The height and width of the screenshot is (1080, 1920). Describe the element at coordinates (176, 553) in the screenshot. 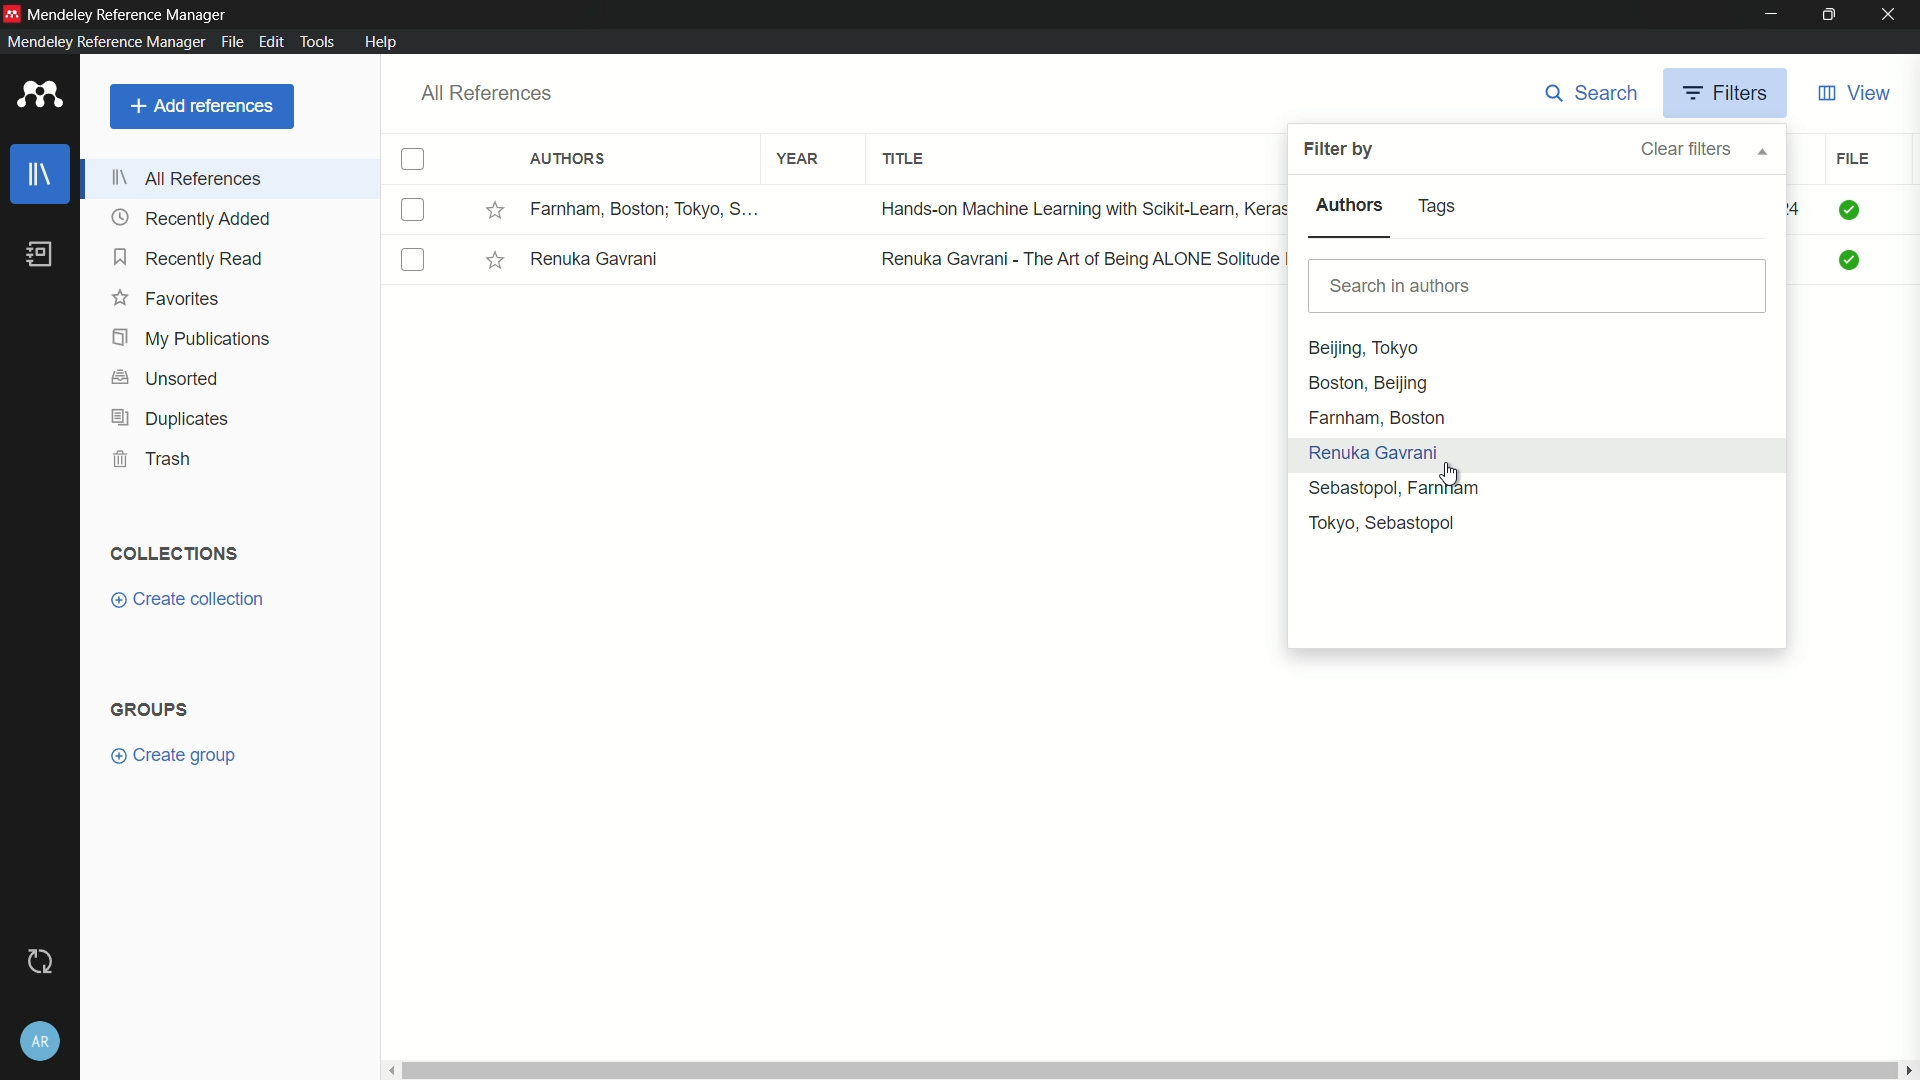

I see `collections` at that location.